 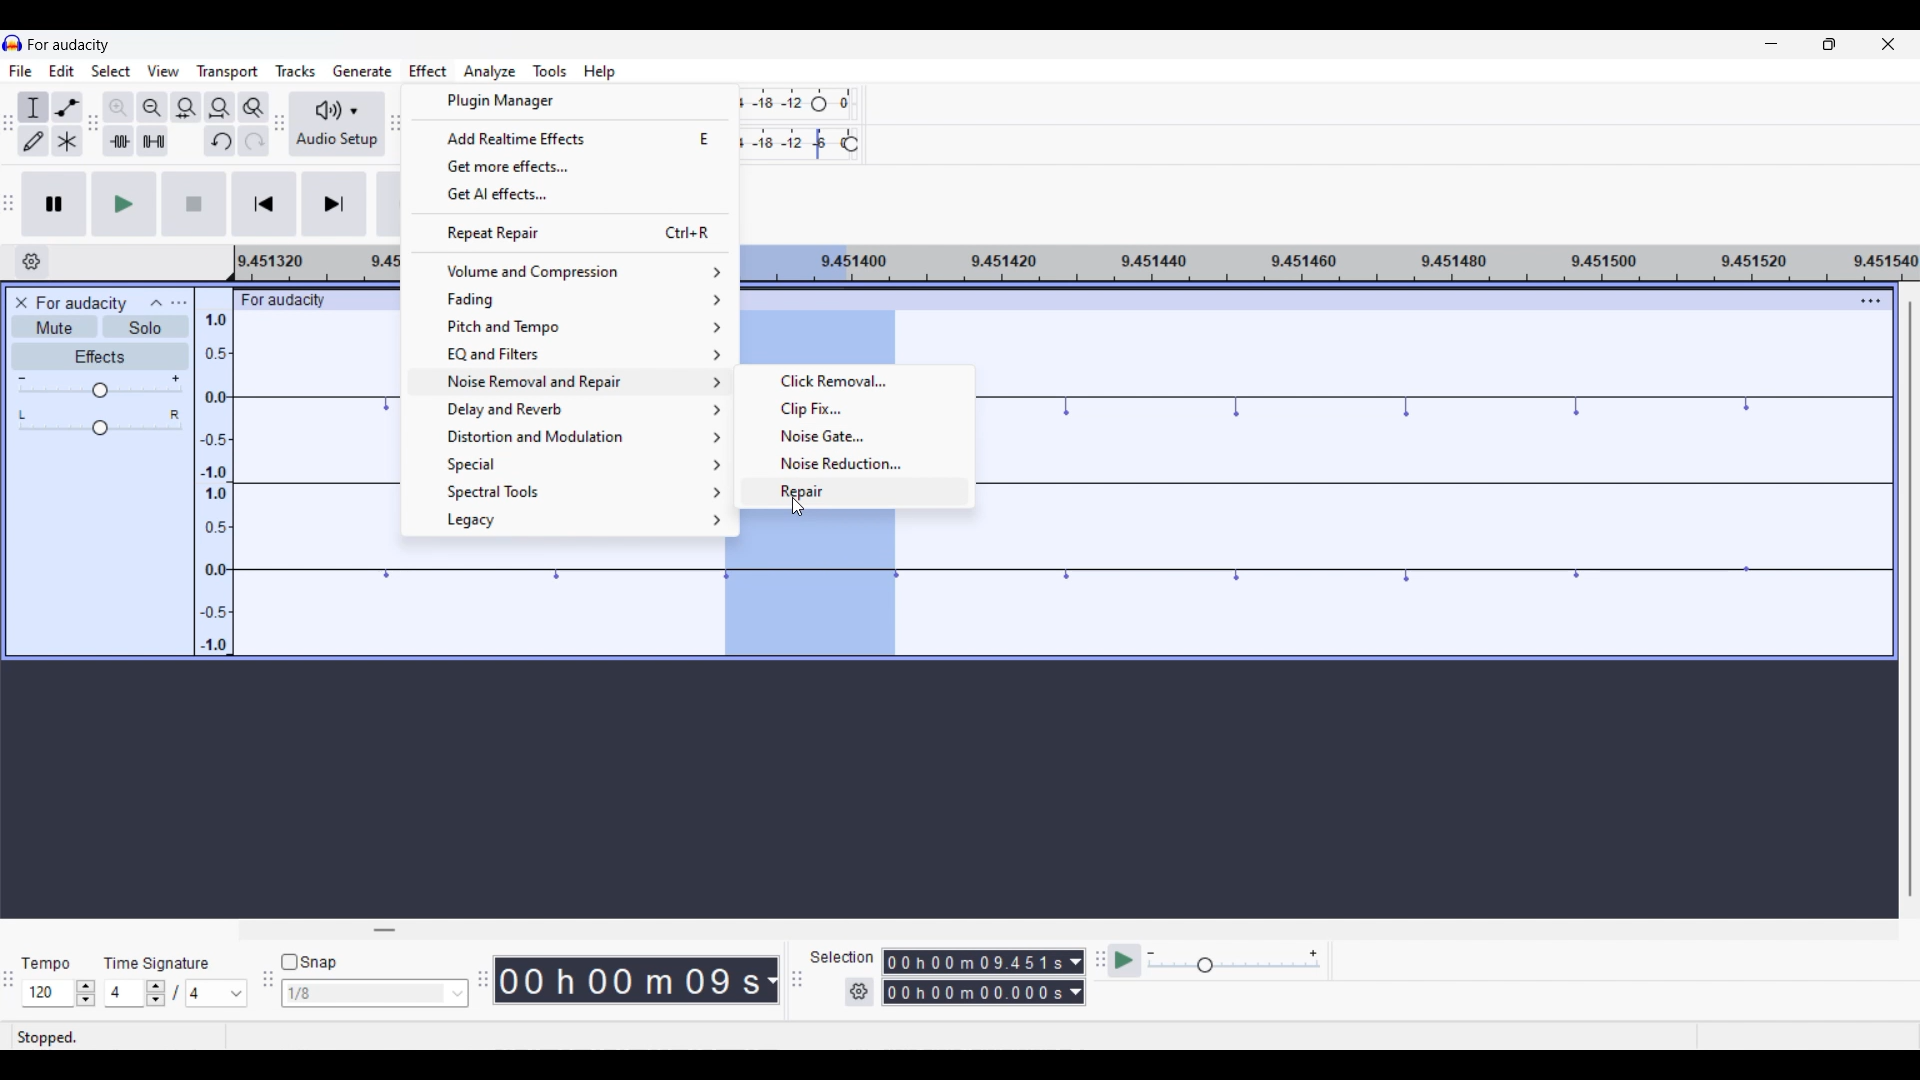 What do you see at coordinates (68, 108) in the screenshot?
I see `Envelop tool` at bounding box center [68, 108].